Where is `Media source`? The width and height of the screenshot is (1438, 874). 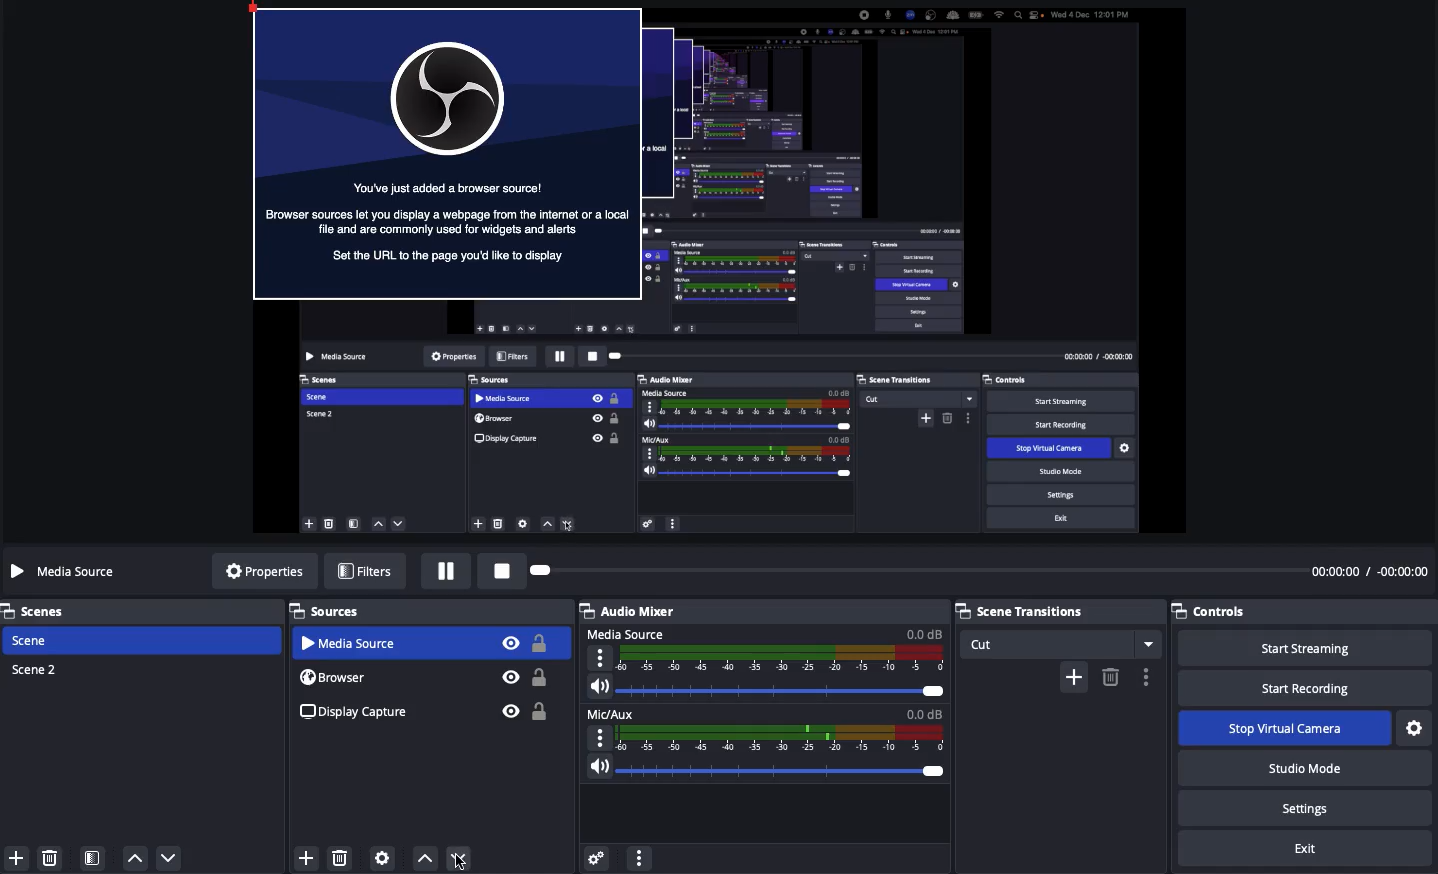
Media source is located at coordinates (764, 649).